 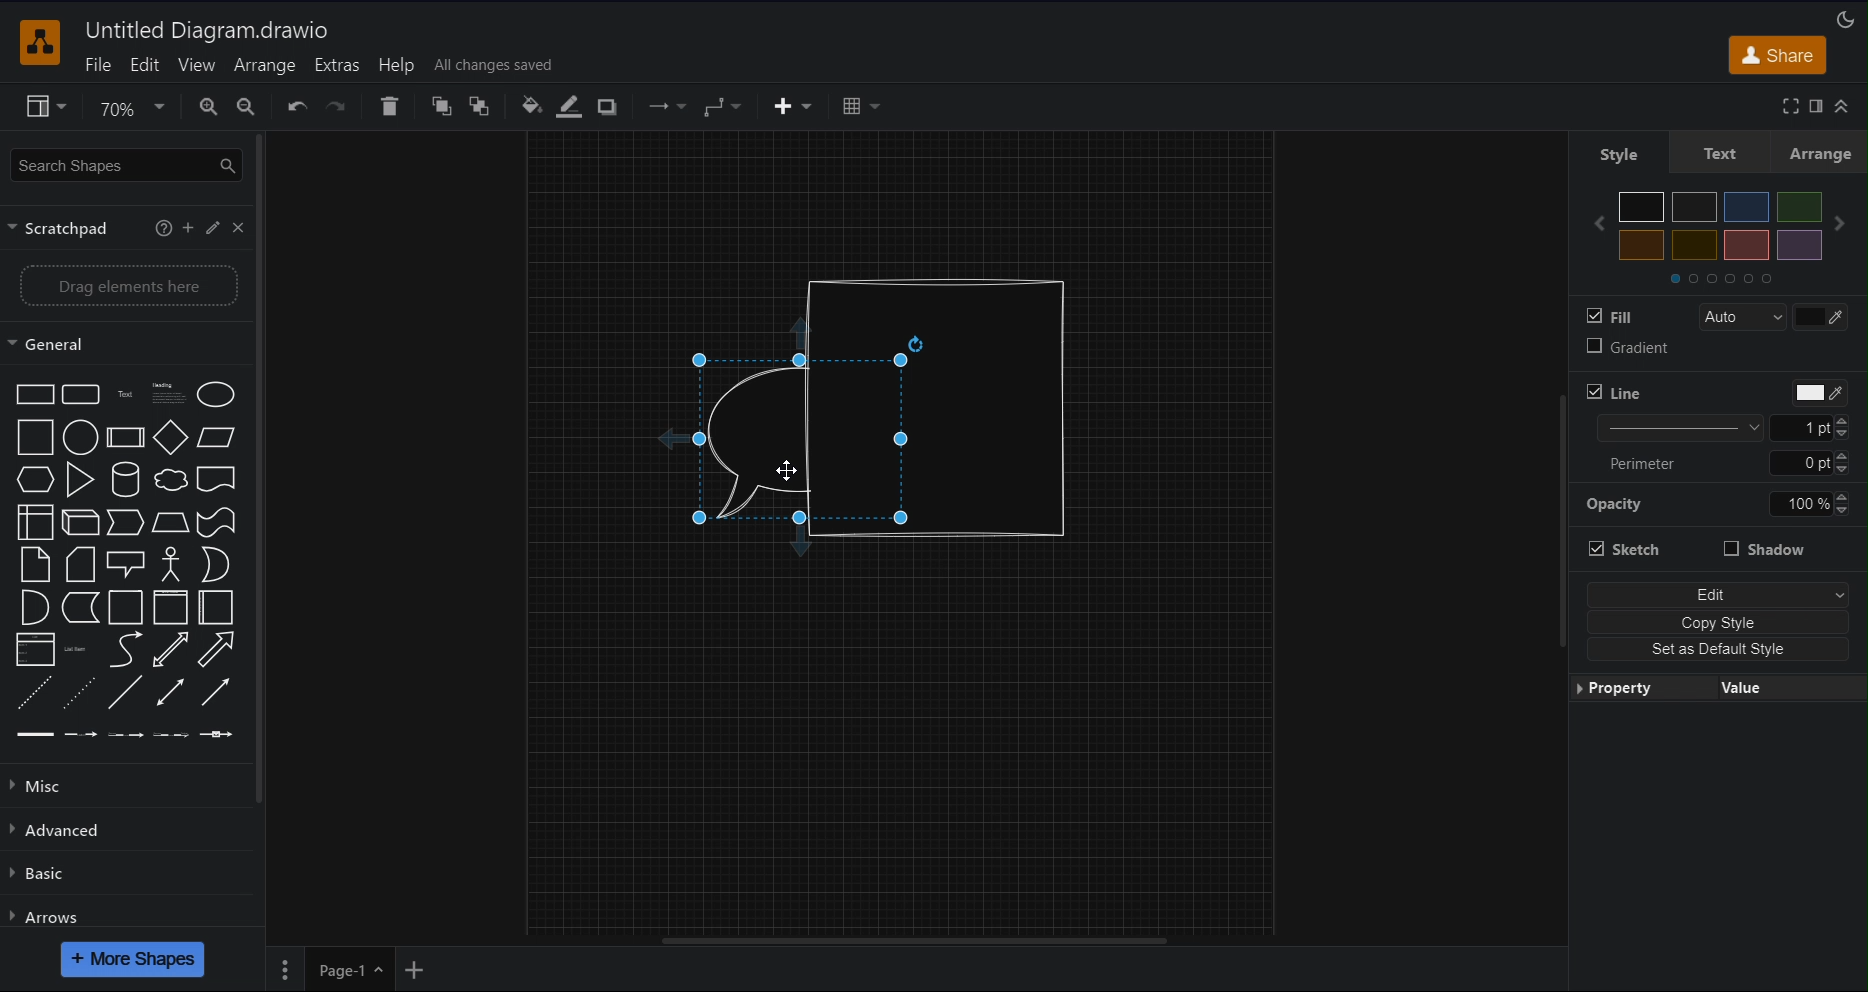 I want to click on Increase/Decrease line thickness, so click(x=1842, y=427).